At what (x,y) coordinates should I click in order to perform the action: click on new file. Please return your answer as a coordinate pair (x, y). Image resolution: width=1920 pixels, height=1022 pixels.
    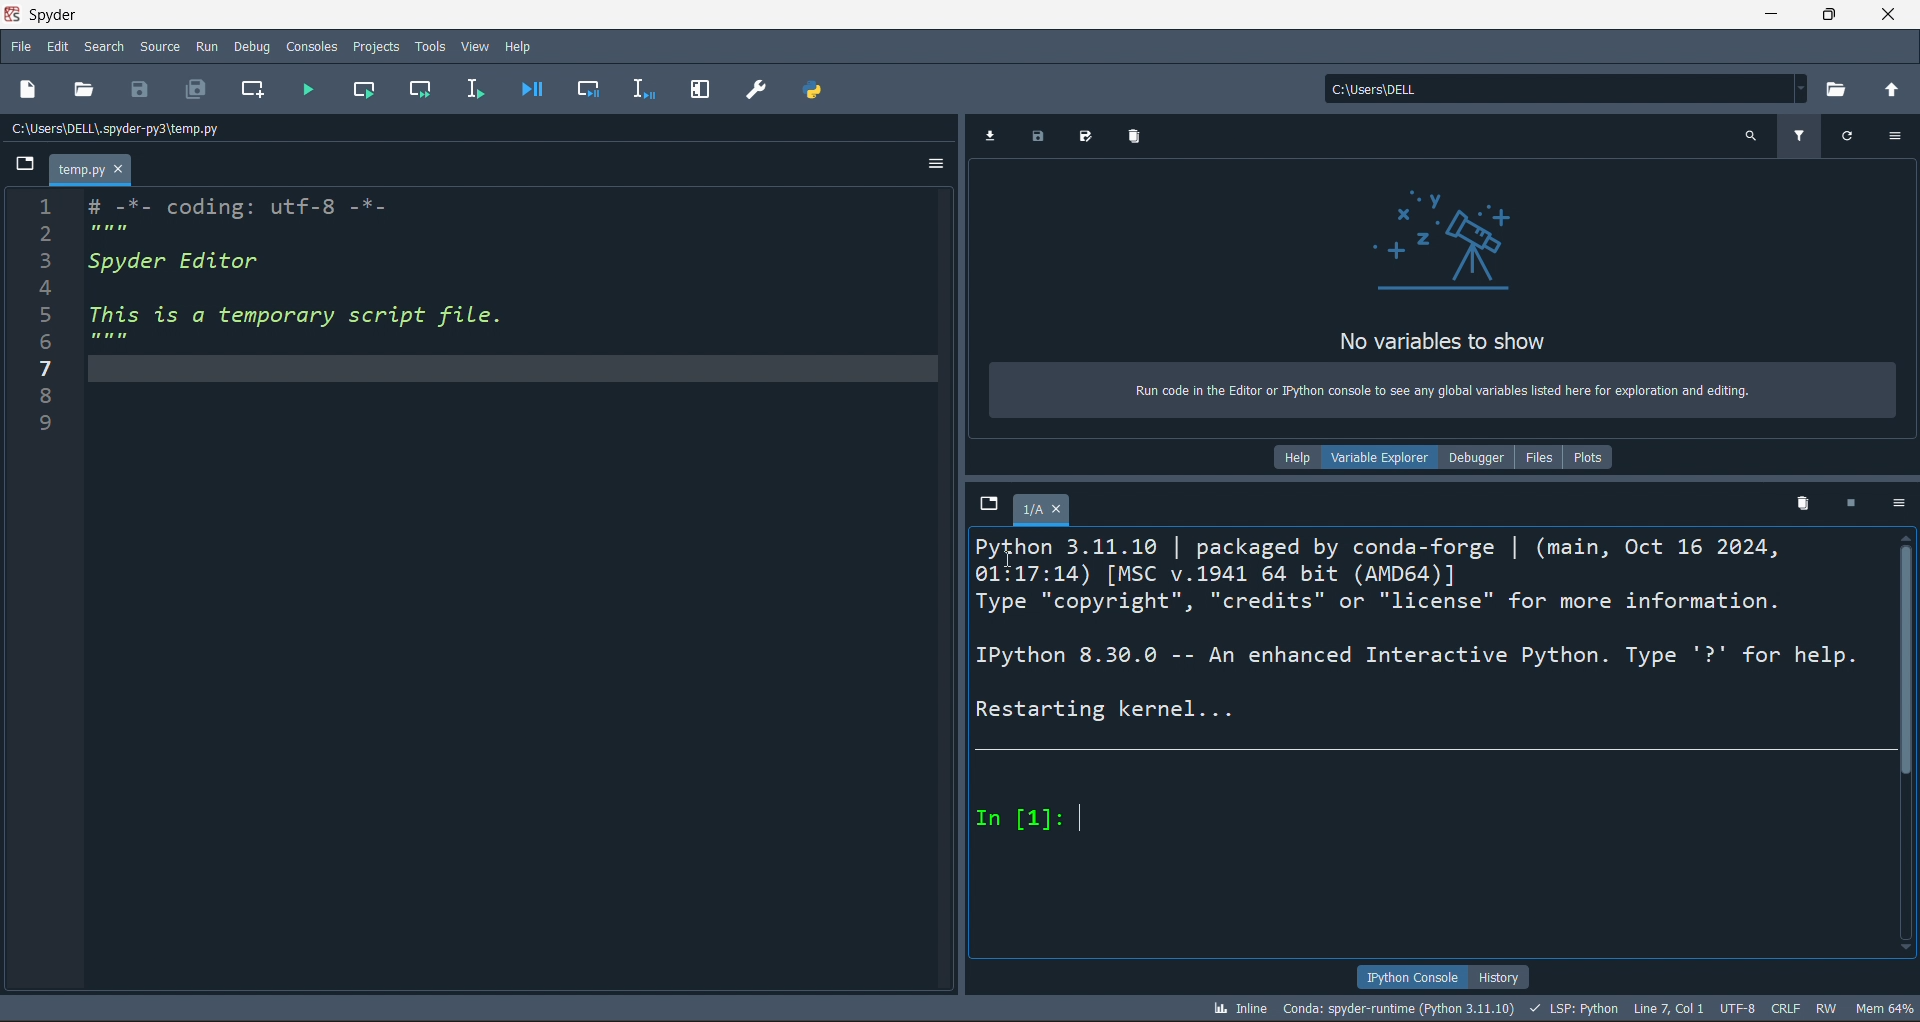
    Looking at the image, I should click on (28, 91).